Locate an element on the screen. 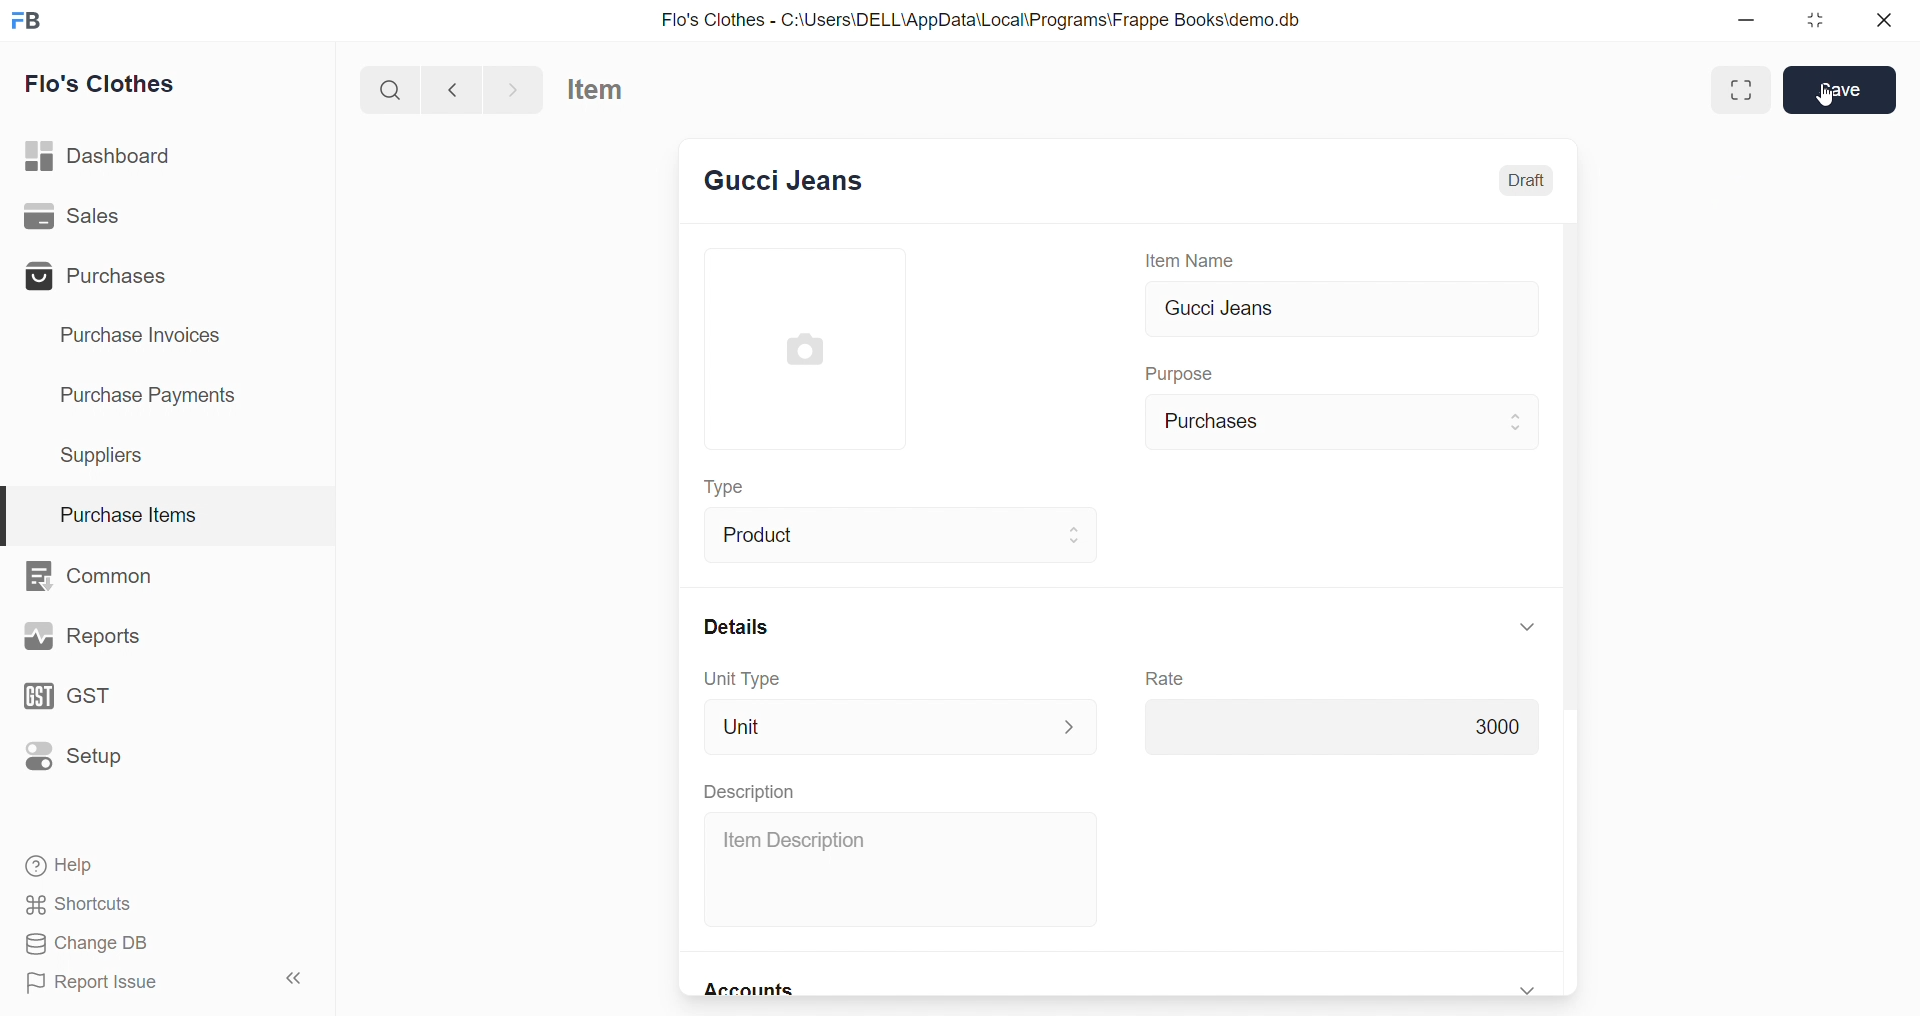 The width and height of the screenshot is (1920, 1016). Sales is located at coordinates (103, 217).